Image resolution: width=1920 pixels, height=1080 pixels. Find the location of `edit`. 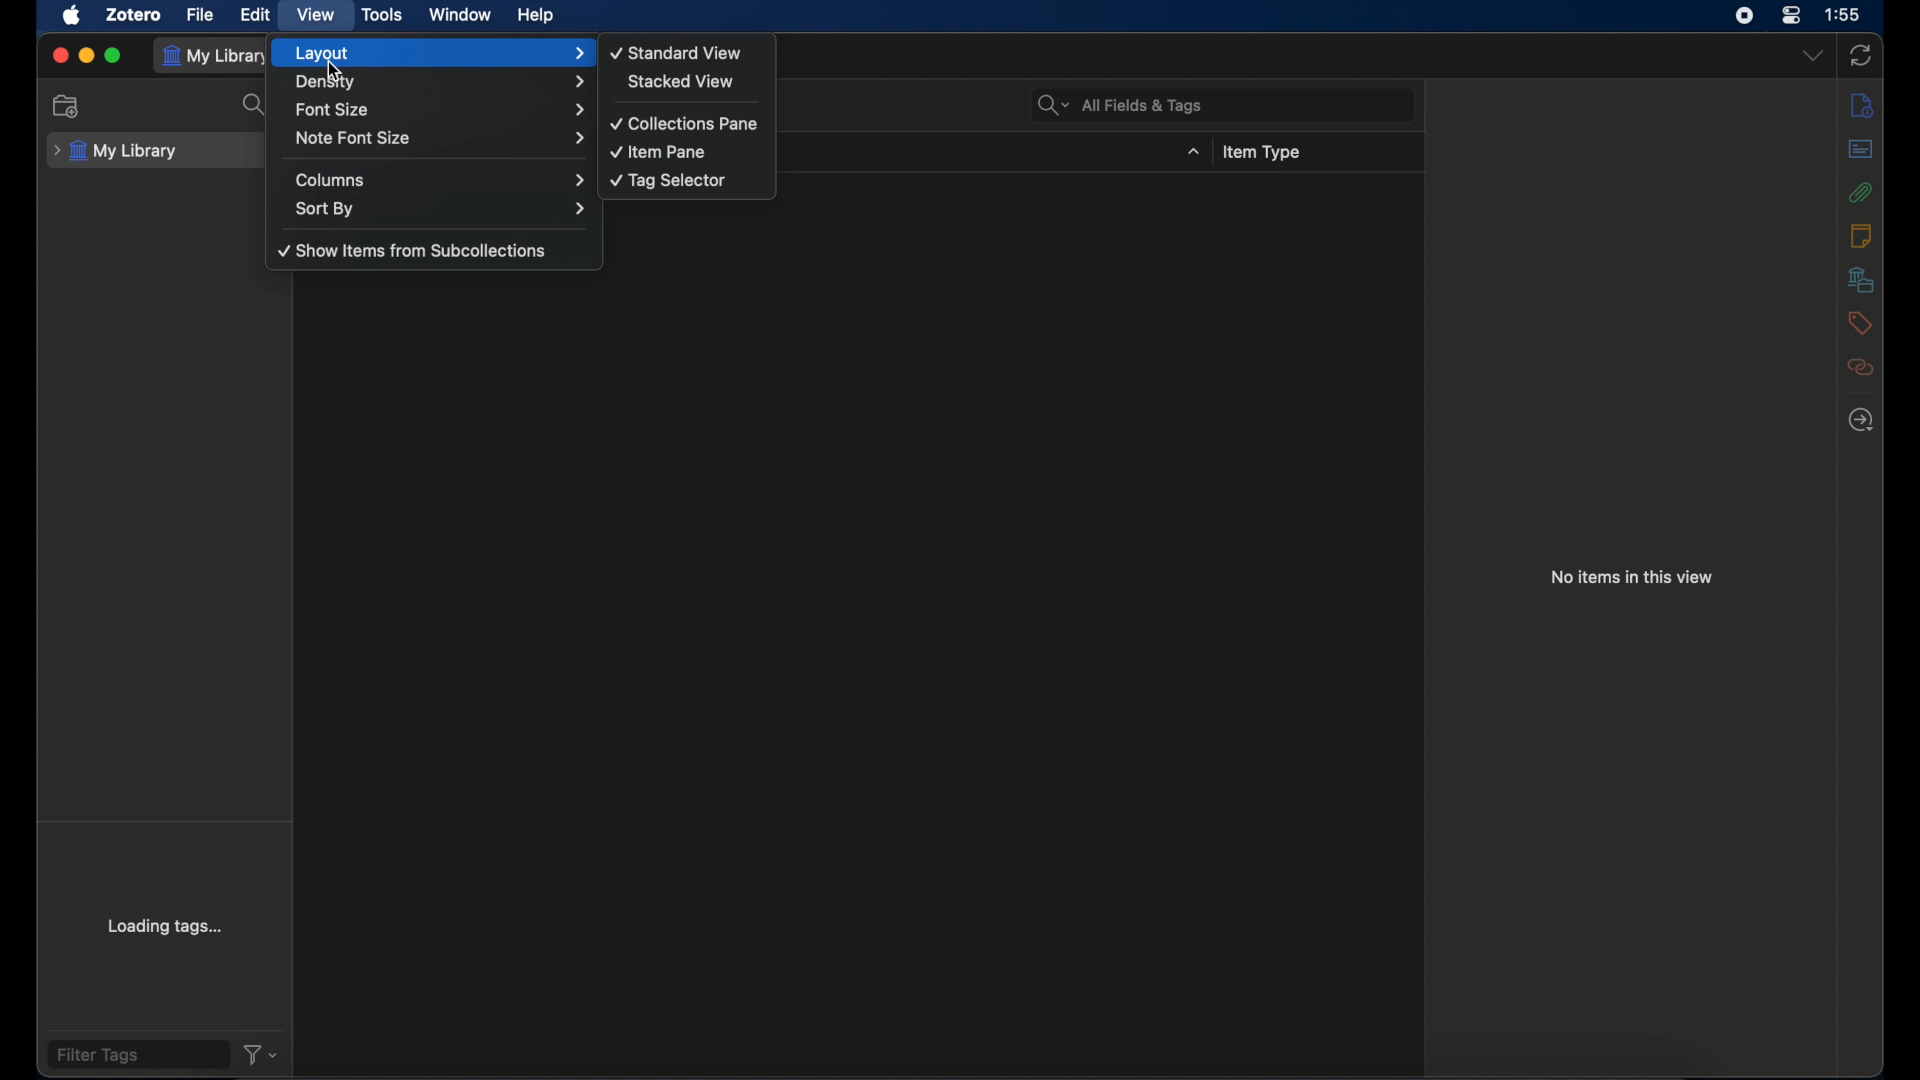

edit is located at coordinates (254, 14).